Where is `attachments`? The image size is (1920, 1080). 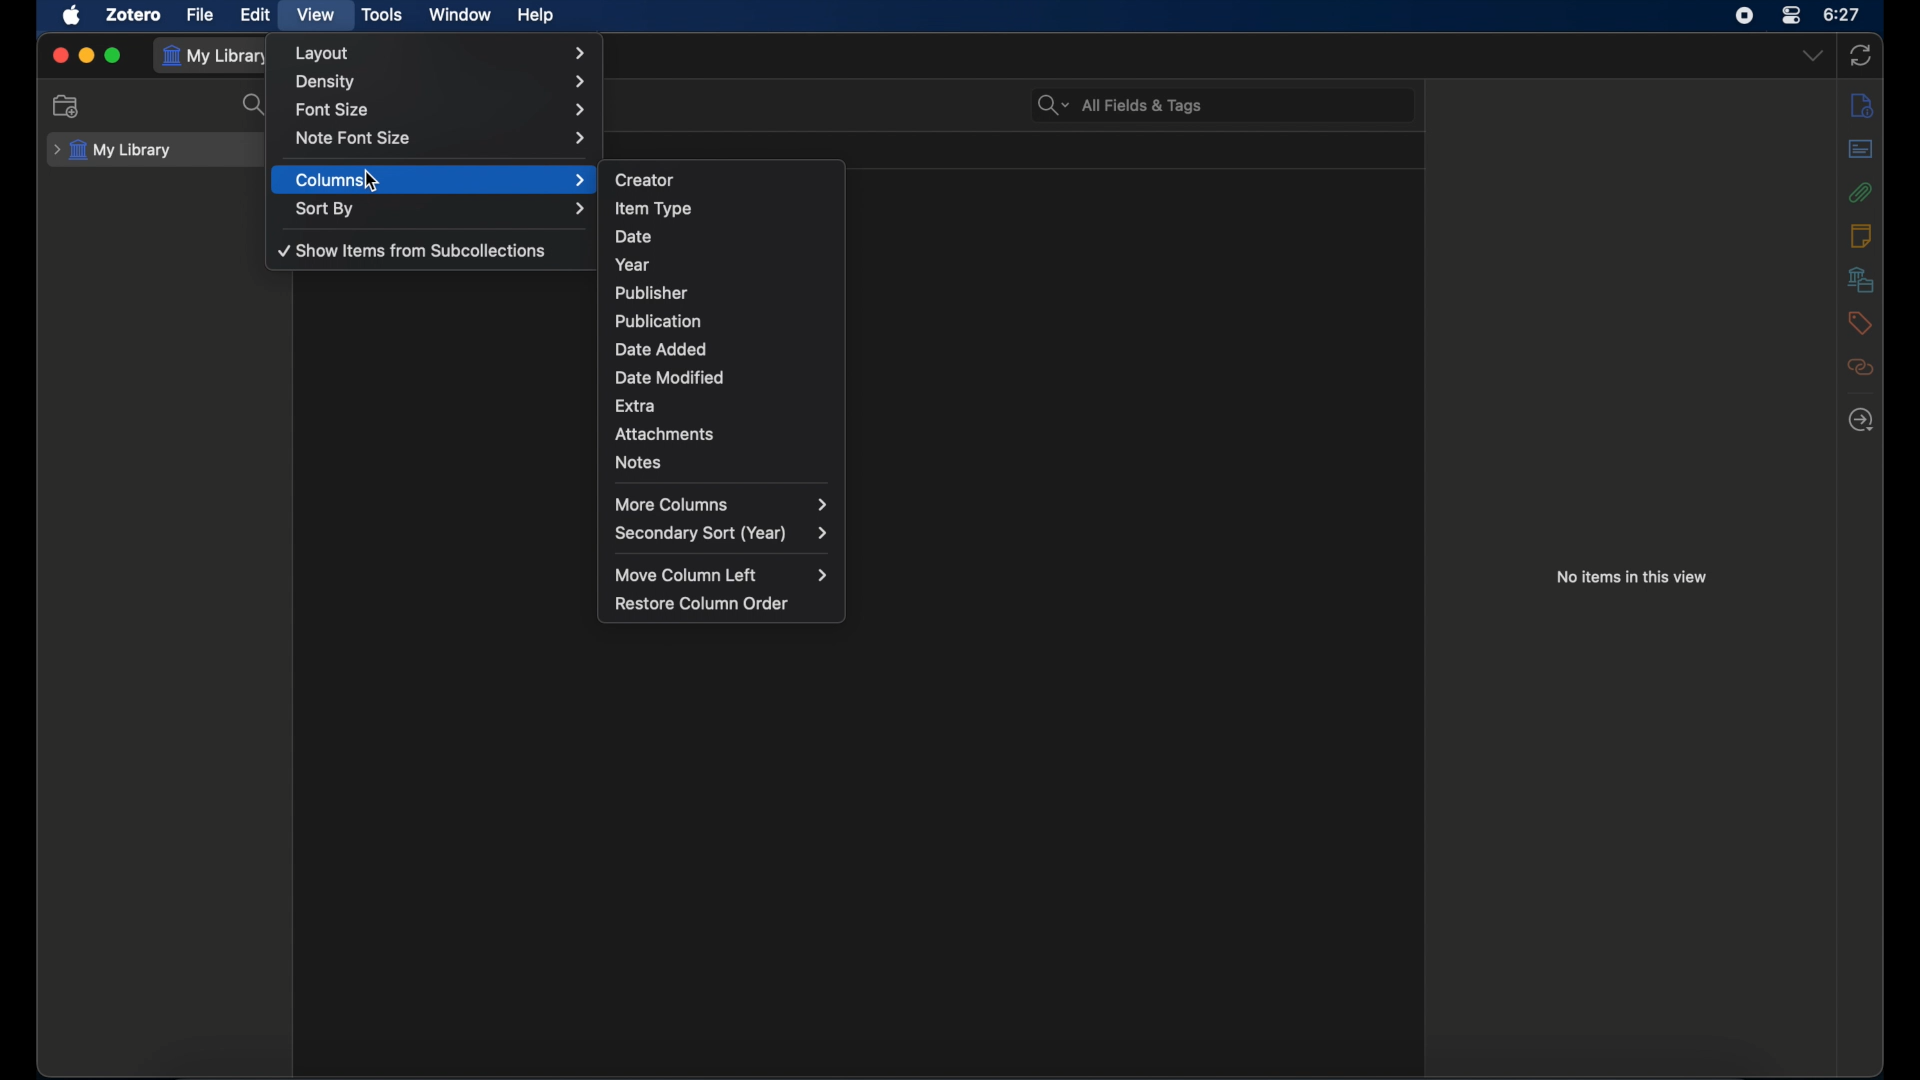
attachments is located at coordinates (1860, 192).